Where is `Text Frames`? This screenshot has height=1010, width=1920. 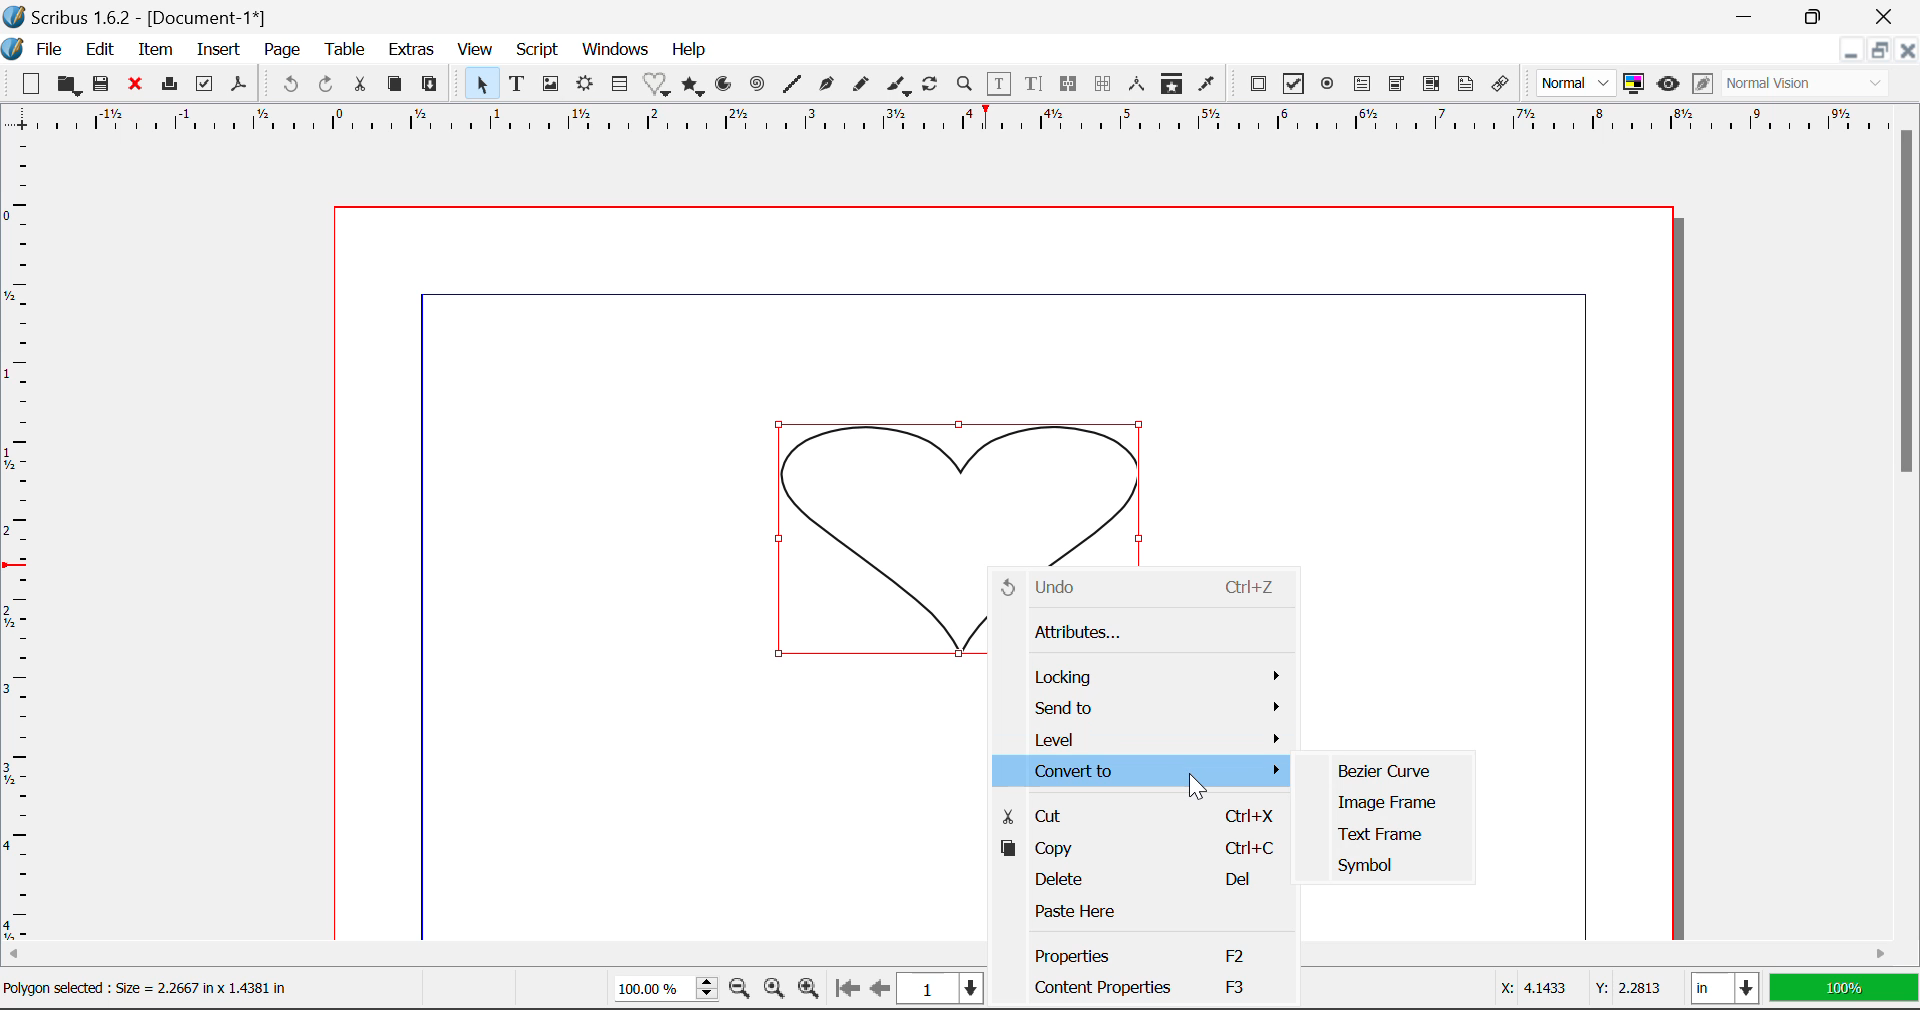 Text Frames is located at coordinates (518, 85).